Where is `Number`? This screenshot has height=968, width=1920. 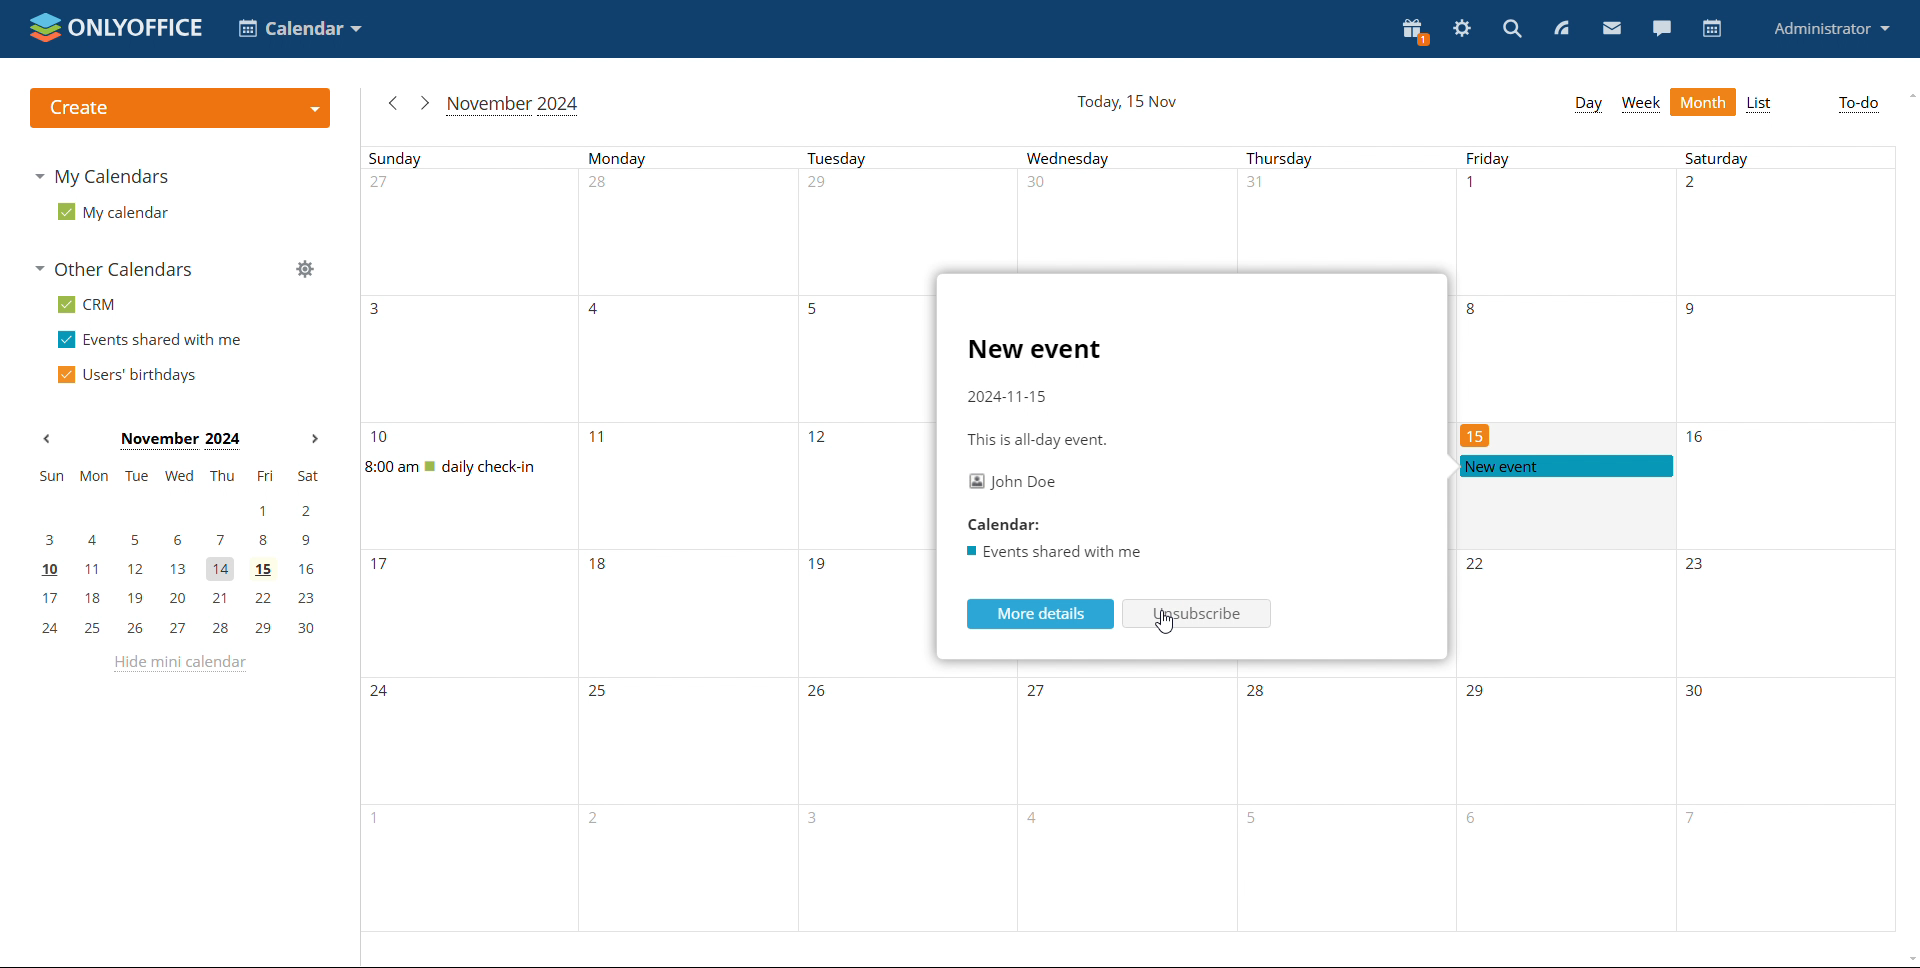 Number is located at coordinates (1475, 186).